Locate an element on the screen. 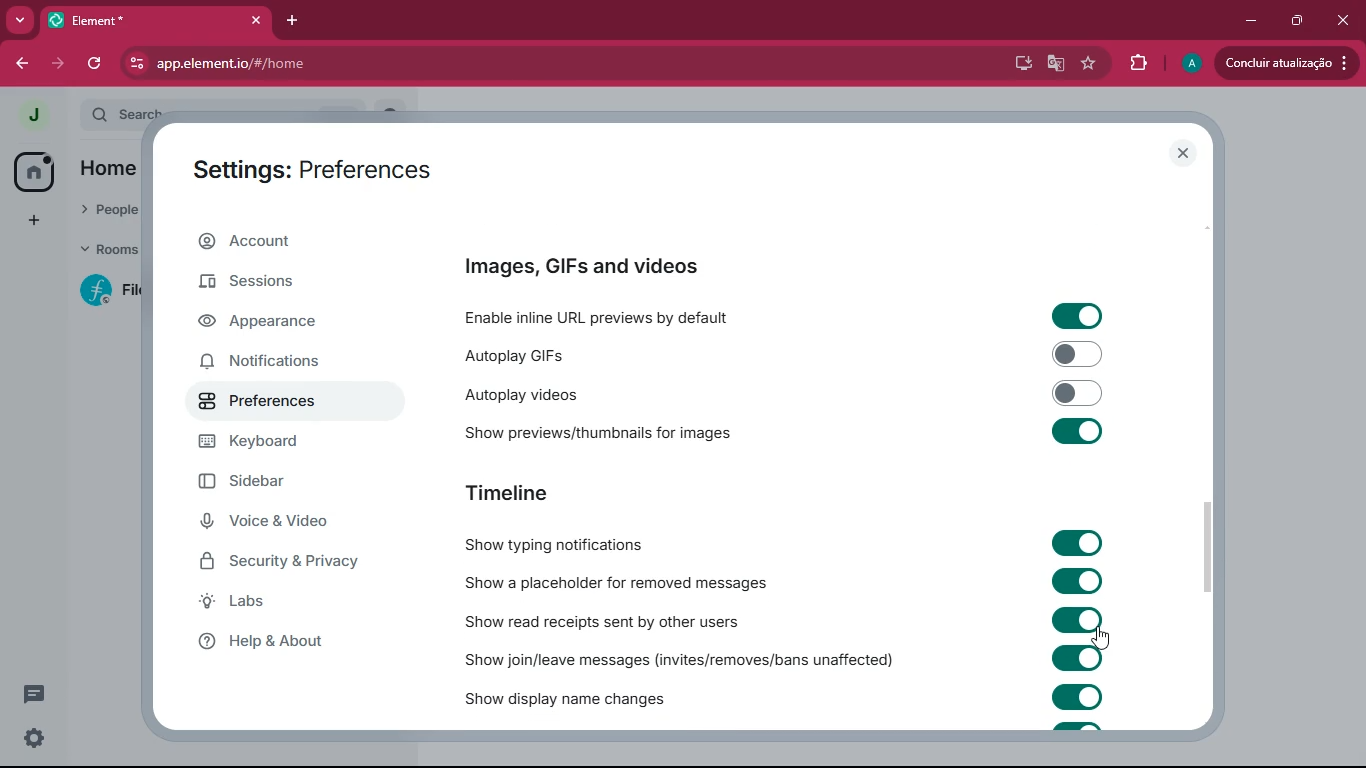 This screenshot has height=768, width=1366. show a placeholder for removed messages is located at coordinates (622, 580).